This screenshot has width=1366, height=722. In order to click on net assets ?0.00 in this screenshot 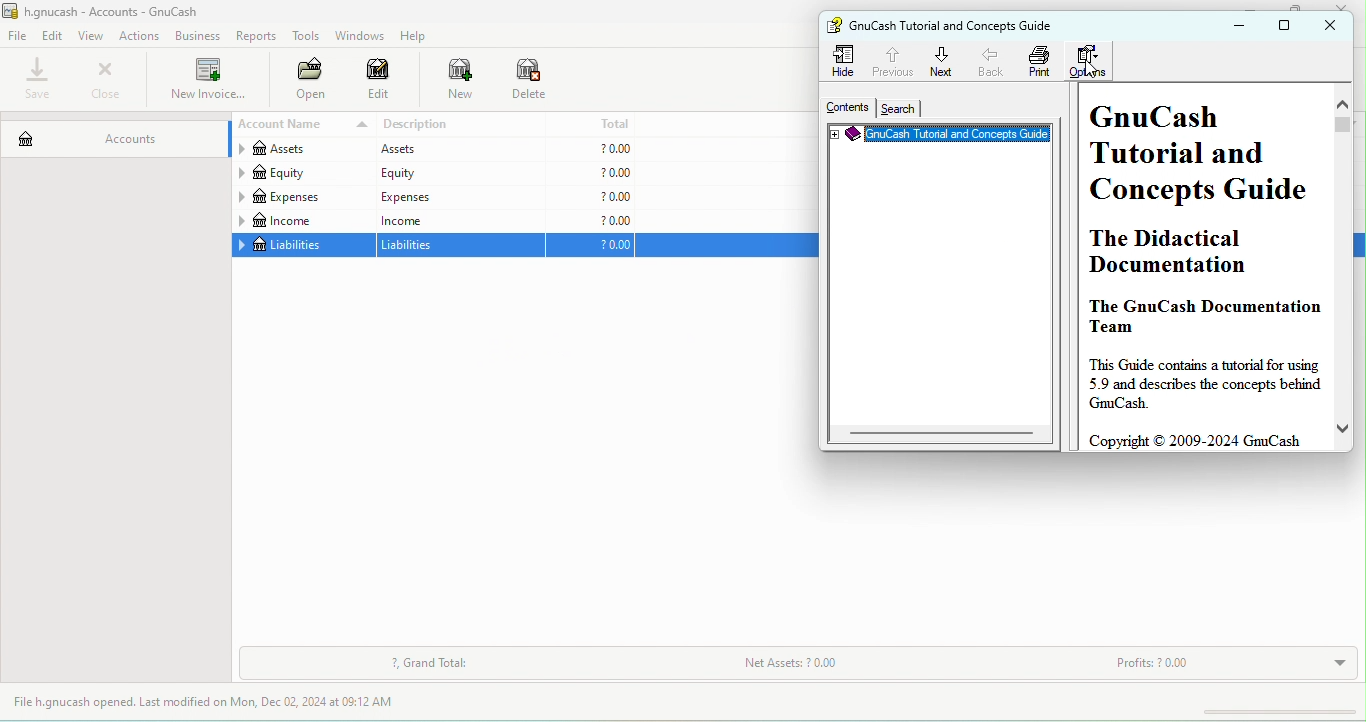, I will do `click(853, 666)`.